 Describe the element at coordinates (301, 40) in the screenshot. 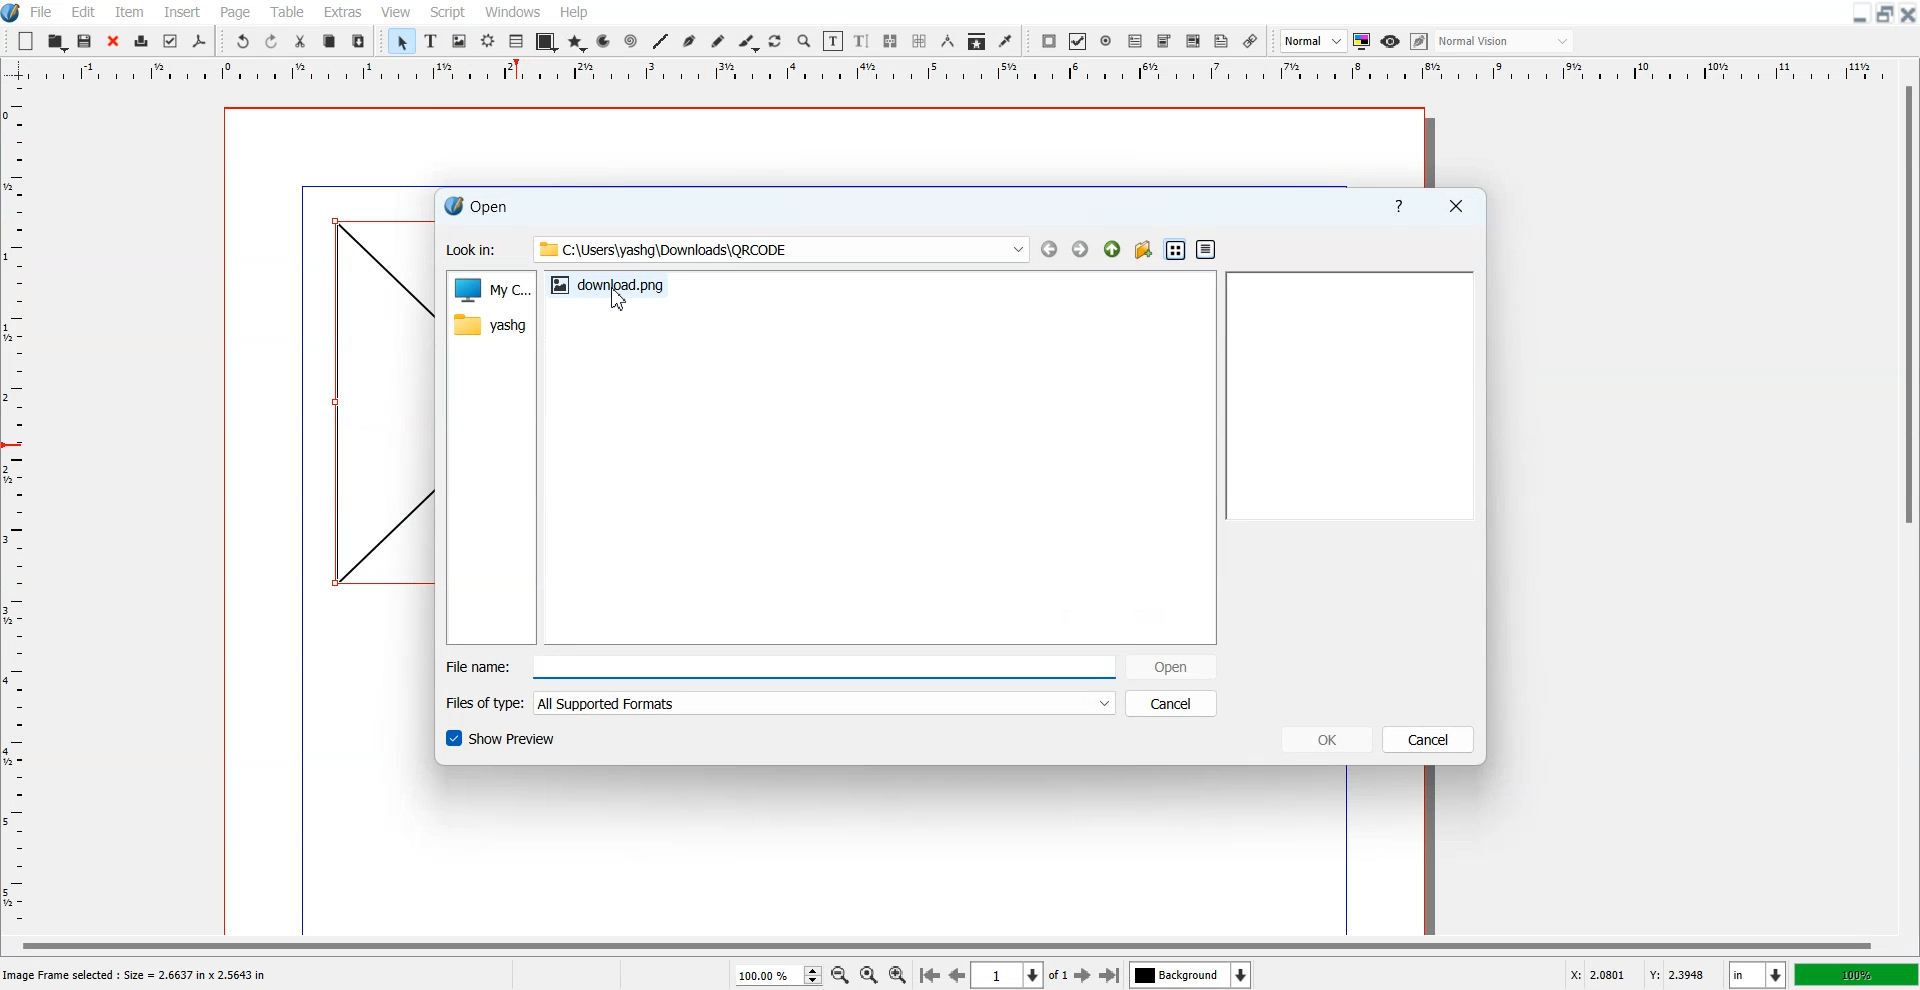

I see `Cut` at that location.